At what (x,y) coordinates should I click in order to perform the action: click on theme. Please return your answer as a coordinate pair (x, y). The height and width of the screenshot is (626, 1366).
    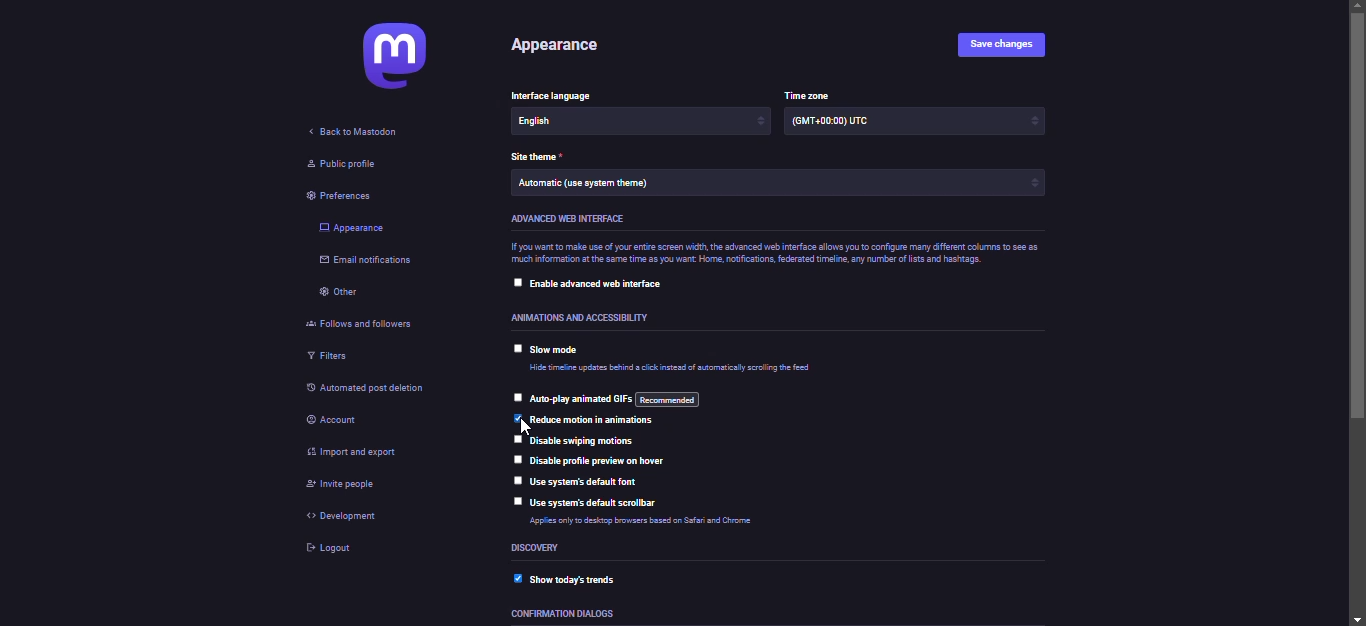
    Looking at the image, I should click on (588, 186).